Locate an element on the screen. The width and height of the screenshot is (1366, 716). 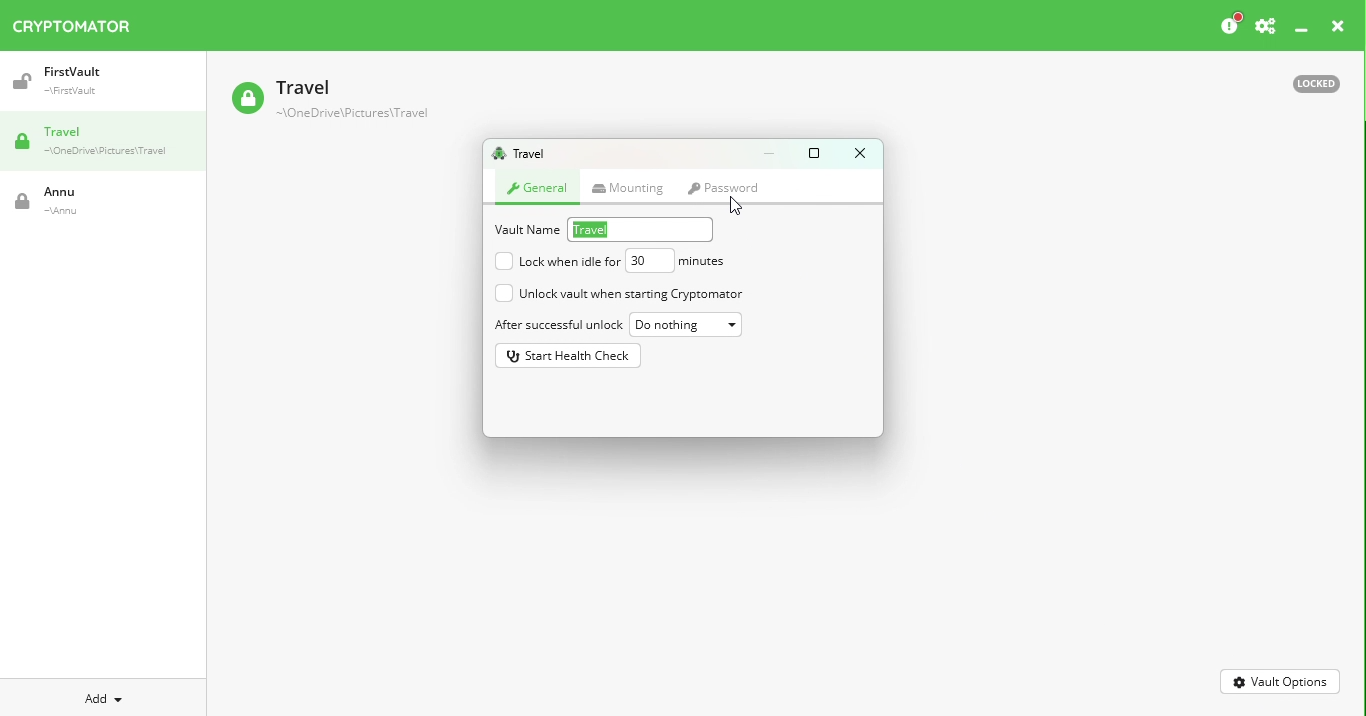
Minimize is located at coordinates (774, 153).